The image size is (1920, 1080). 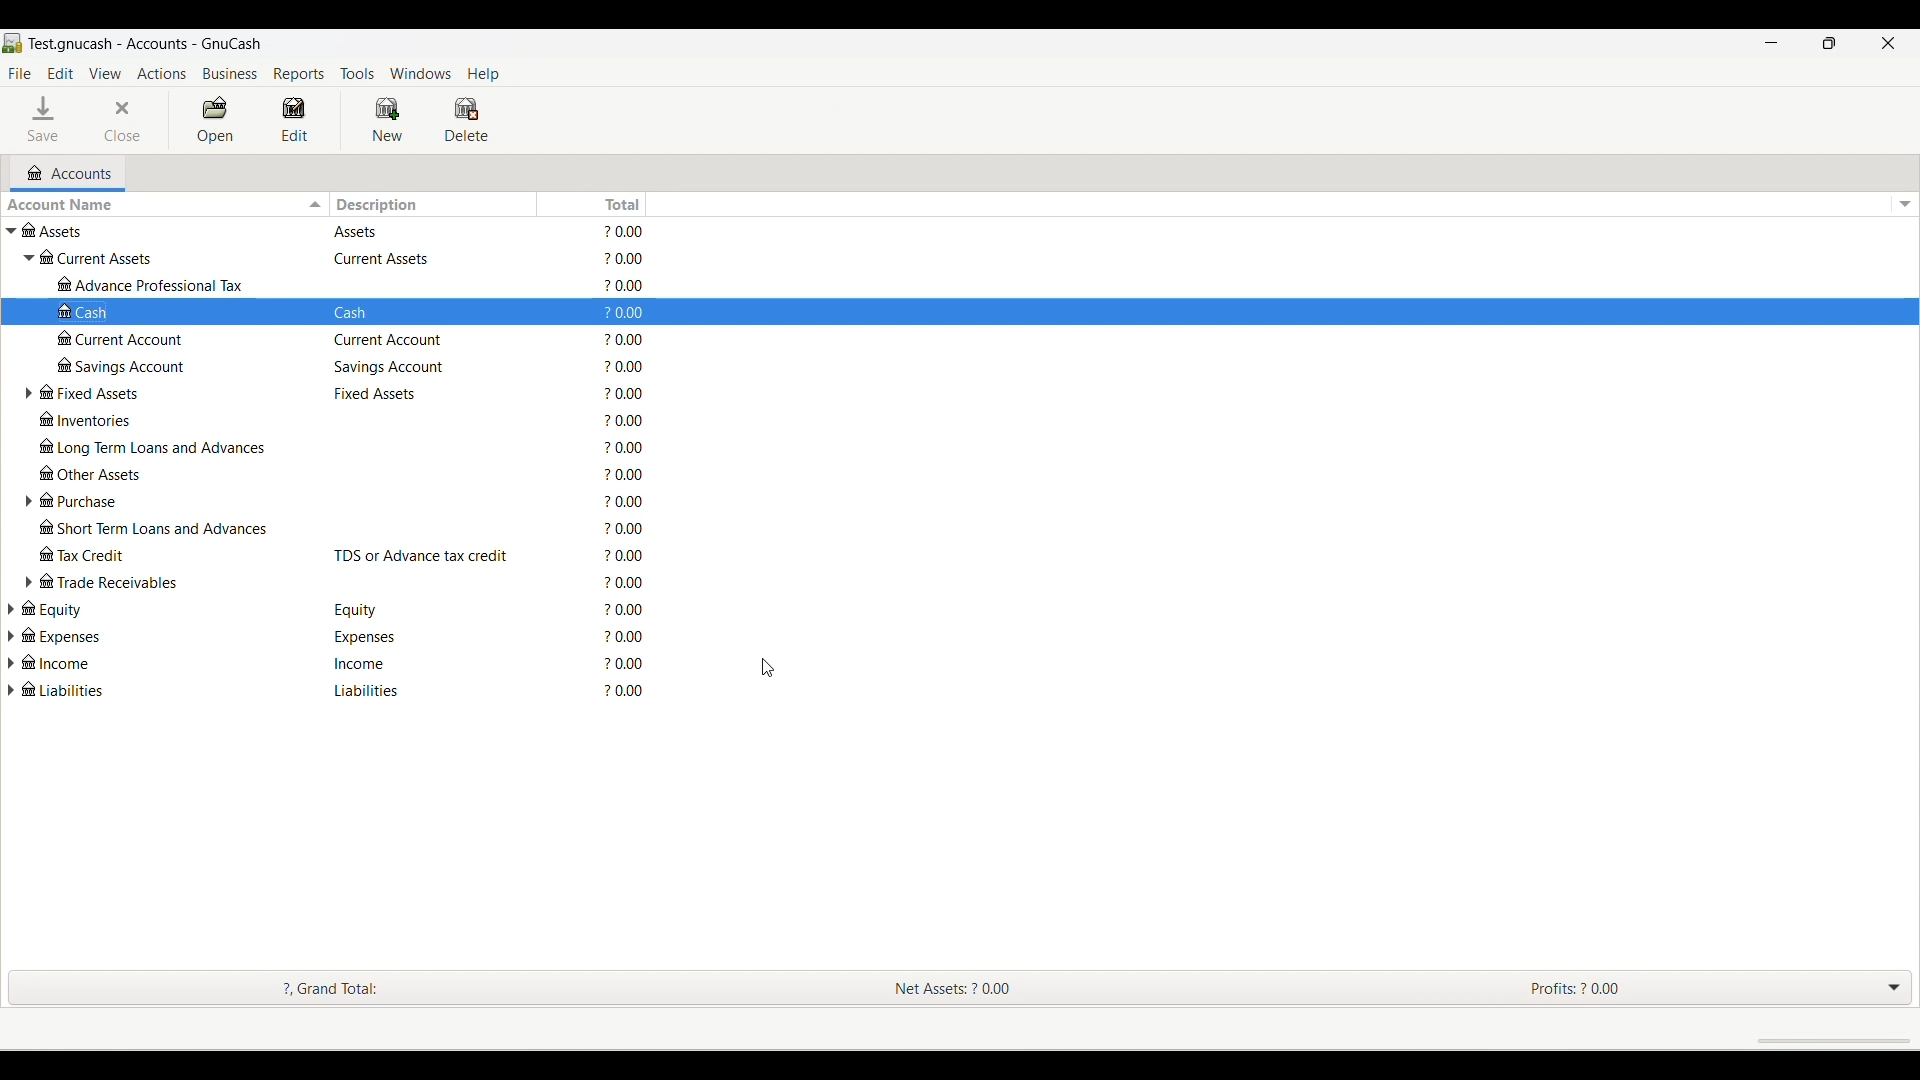 What do you see at coordinates (11, 690) in the screenshot?
I see `Expand Liabilities` at bounding box center [11, 690].